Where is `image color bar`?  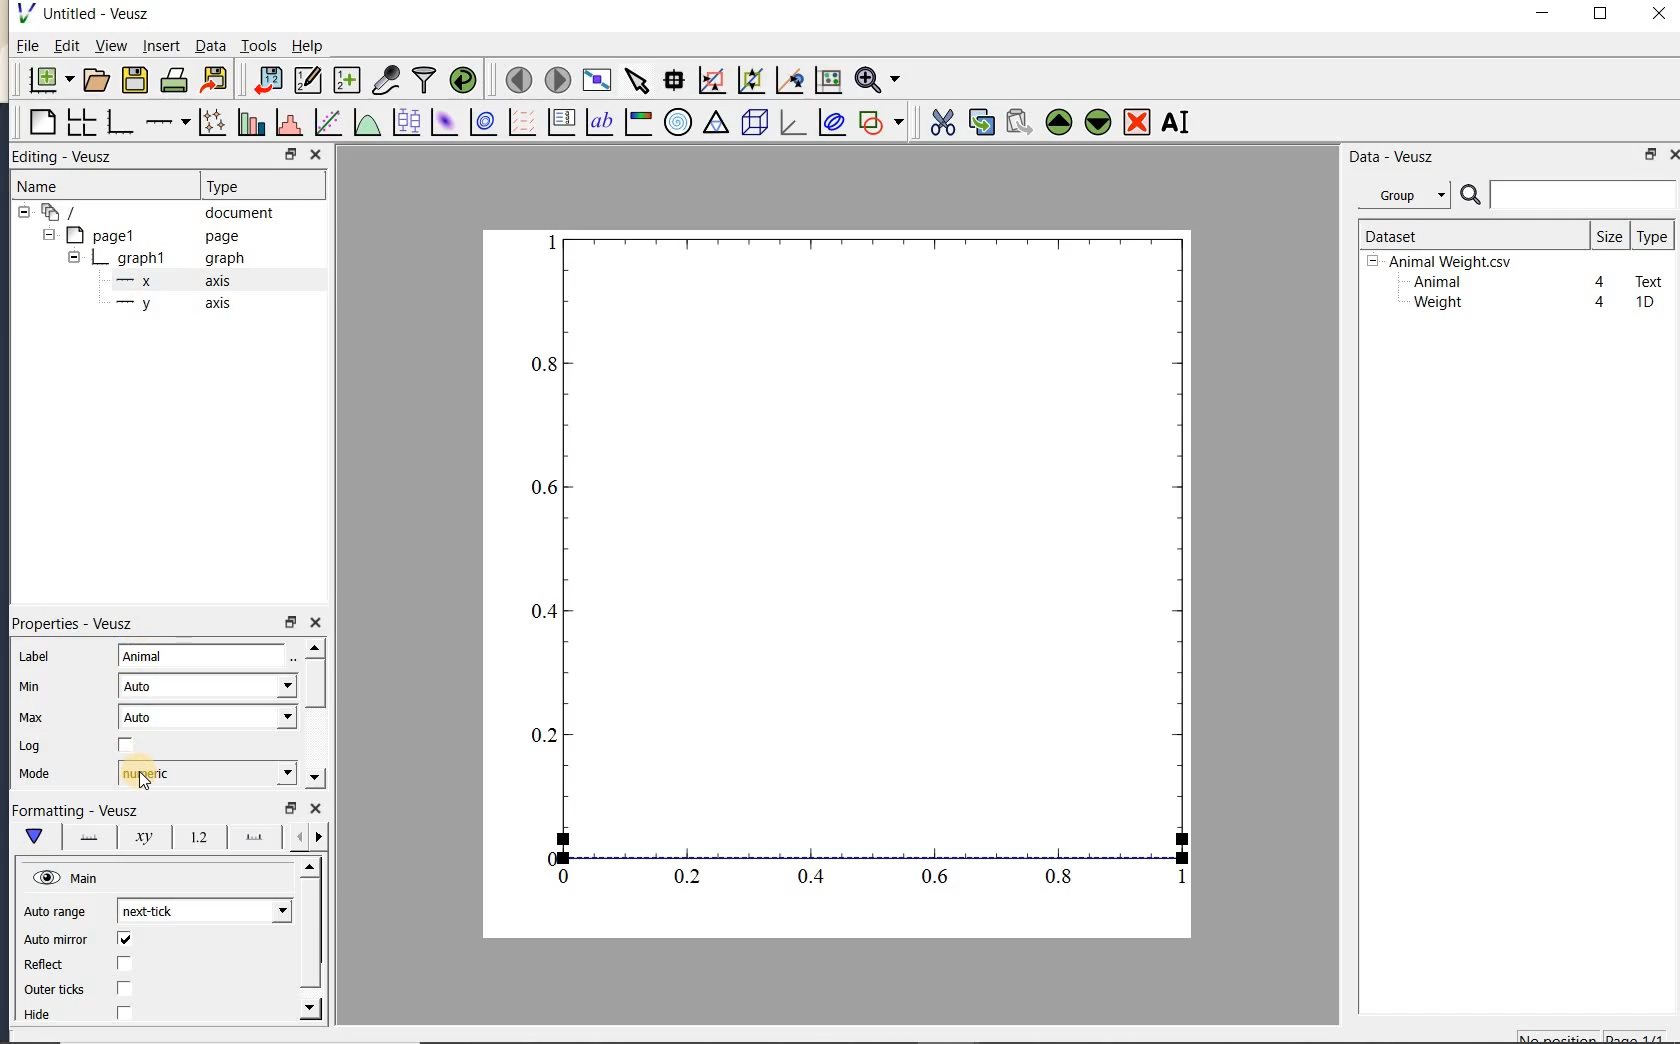
image color bar is located at coordinates (638, 122).